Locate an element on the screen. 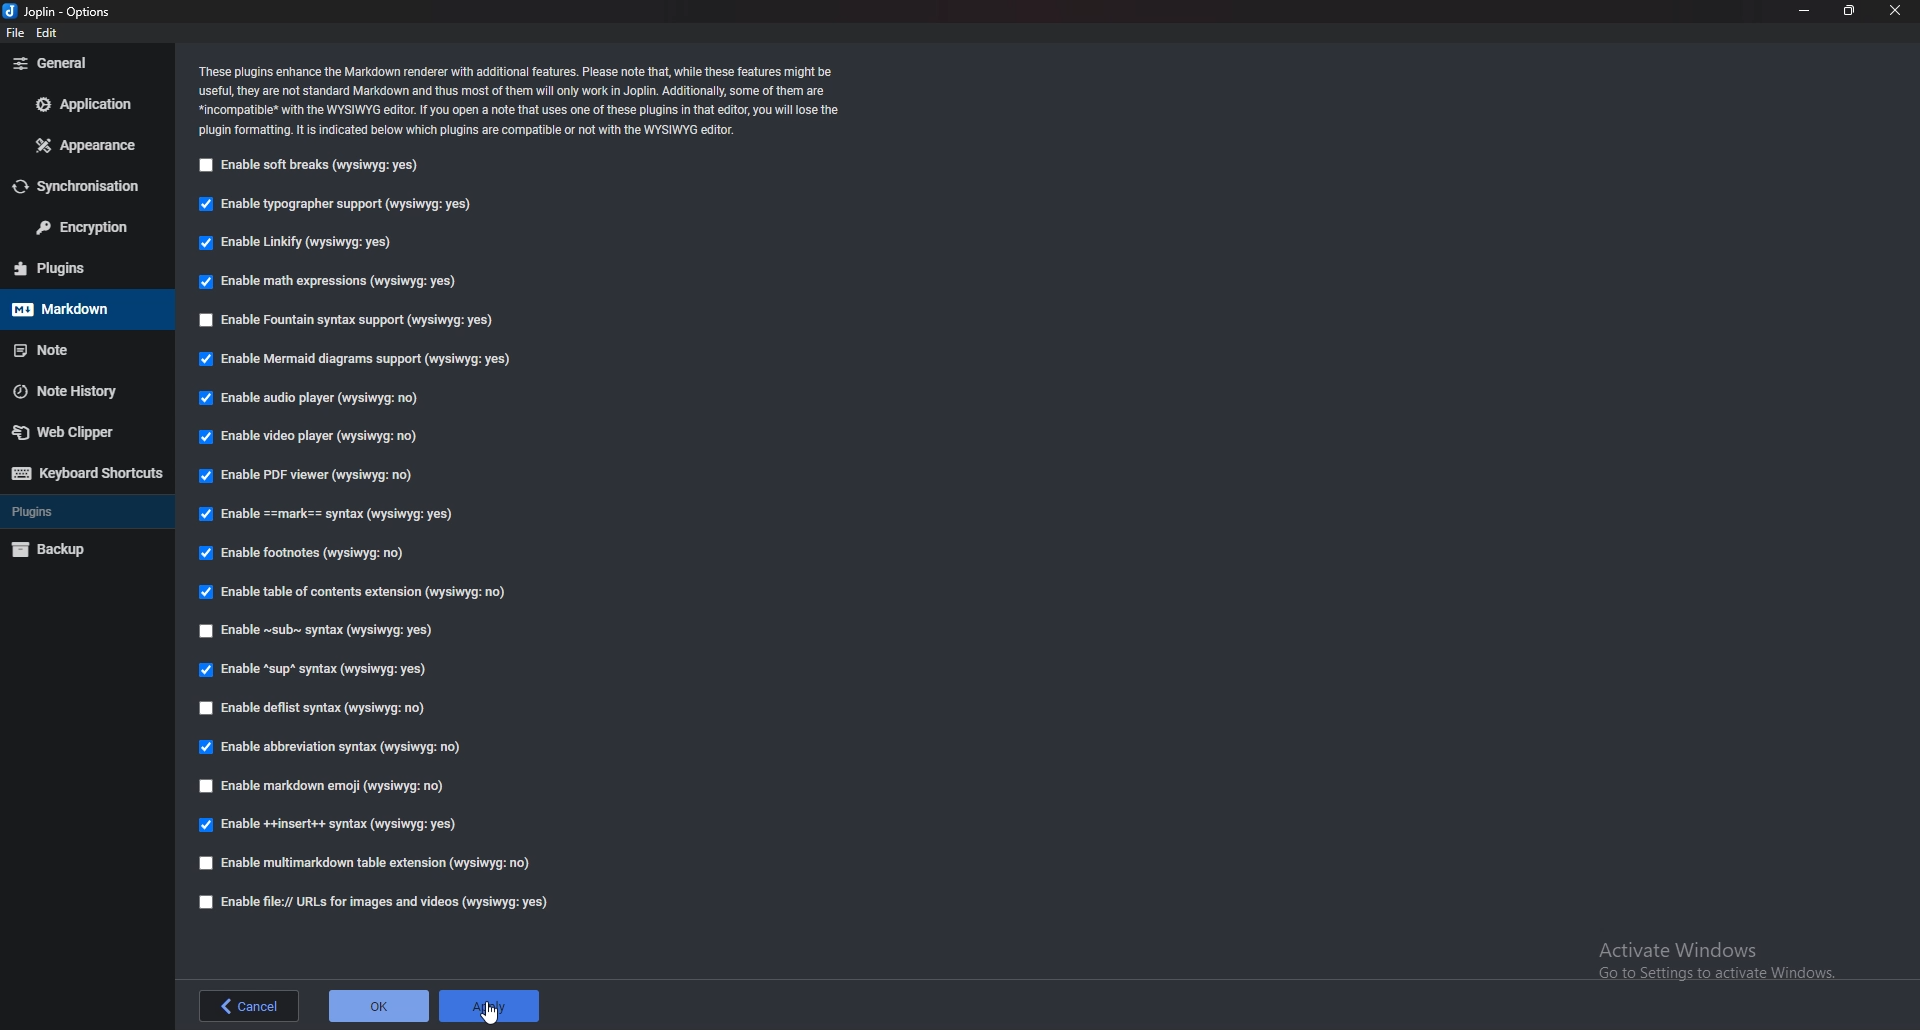 The height and width of the screenshot is (1030, 1920). backup is located at coordinates (84, 549).